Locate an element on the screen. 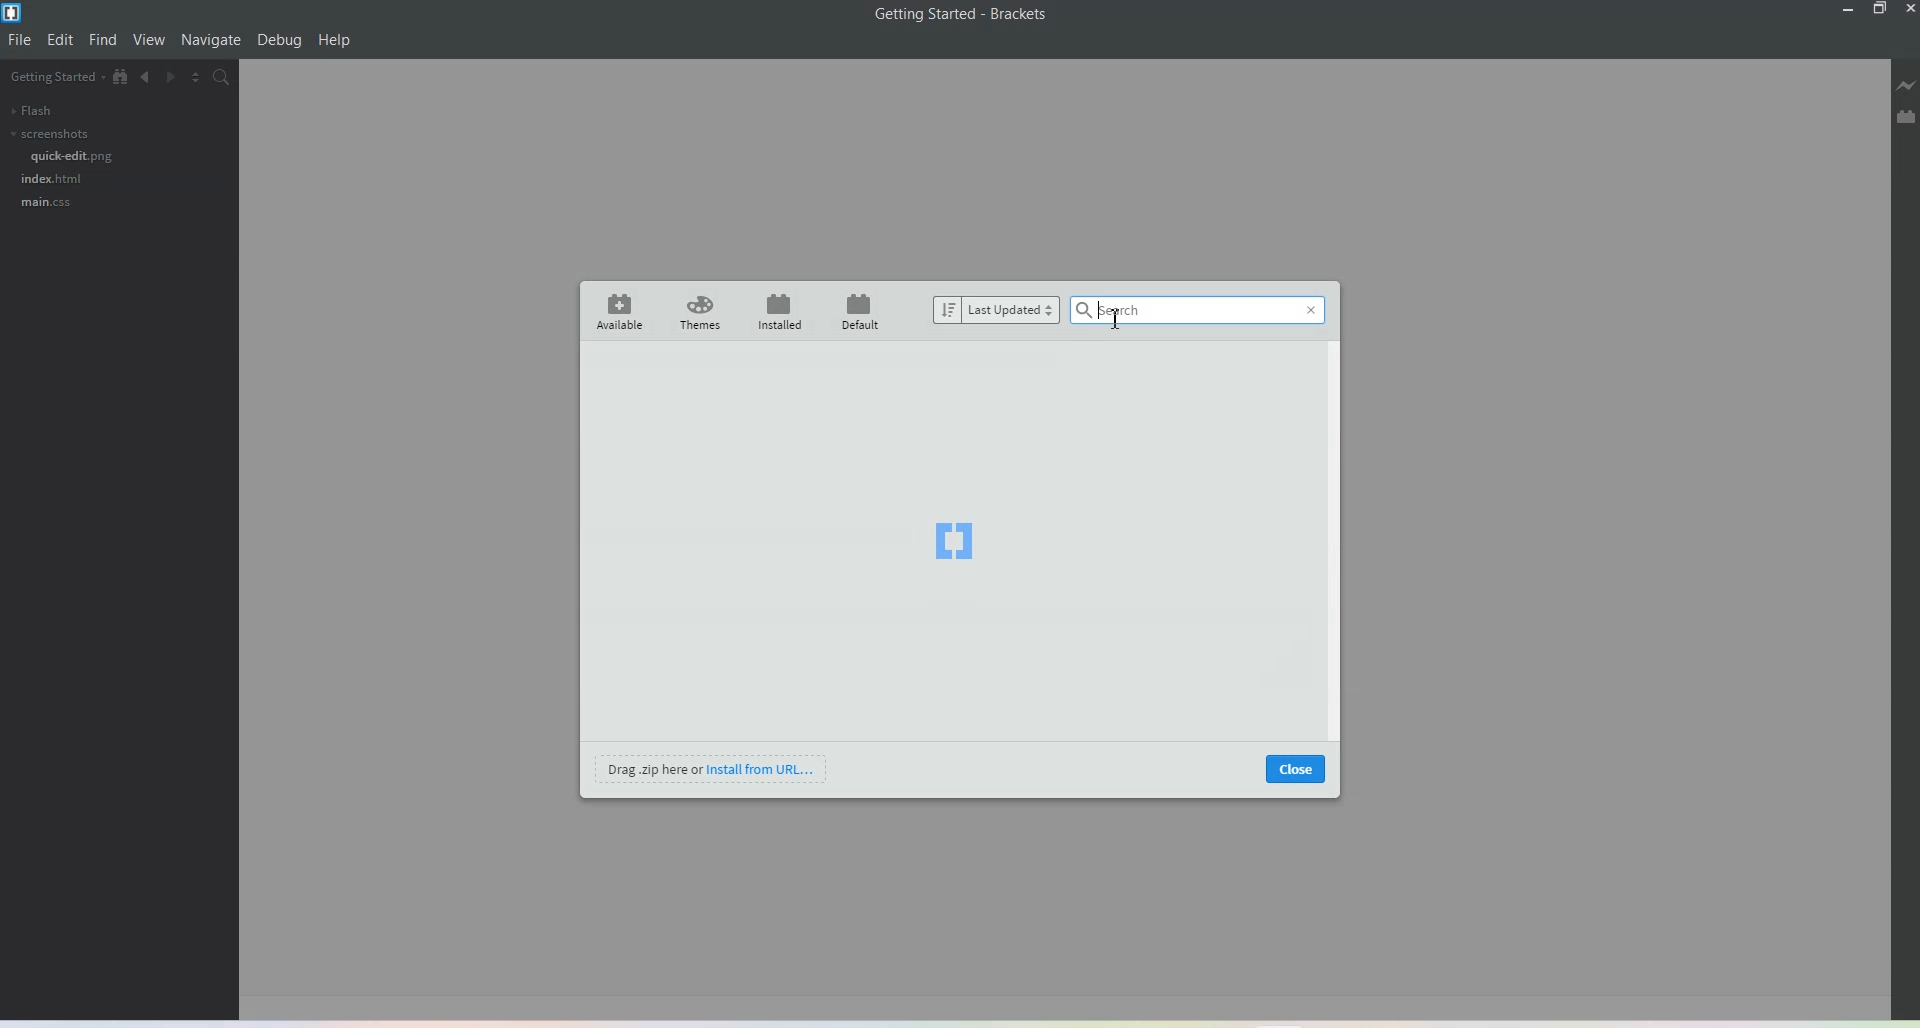 Image resolution: width=1920 pixels, height=1028 pixels. Debug is located at coordinates (279, 41).